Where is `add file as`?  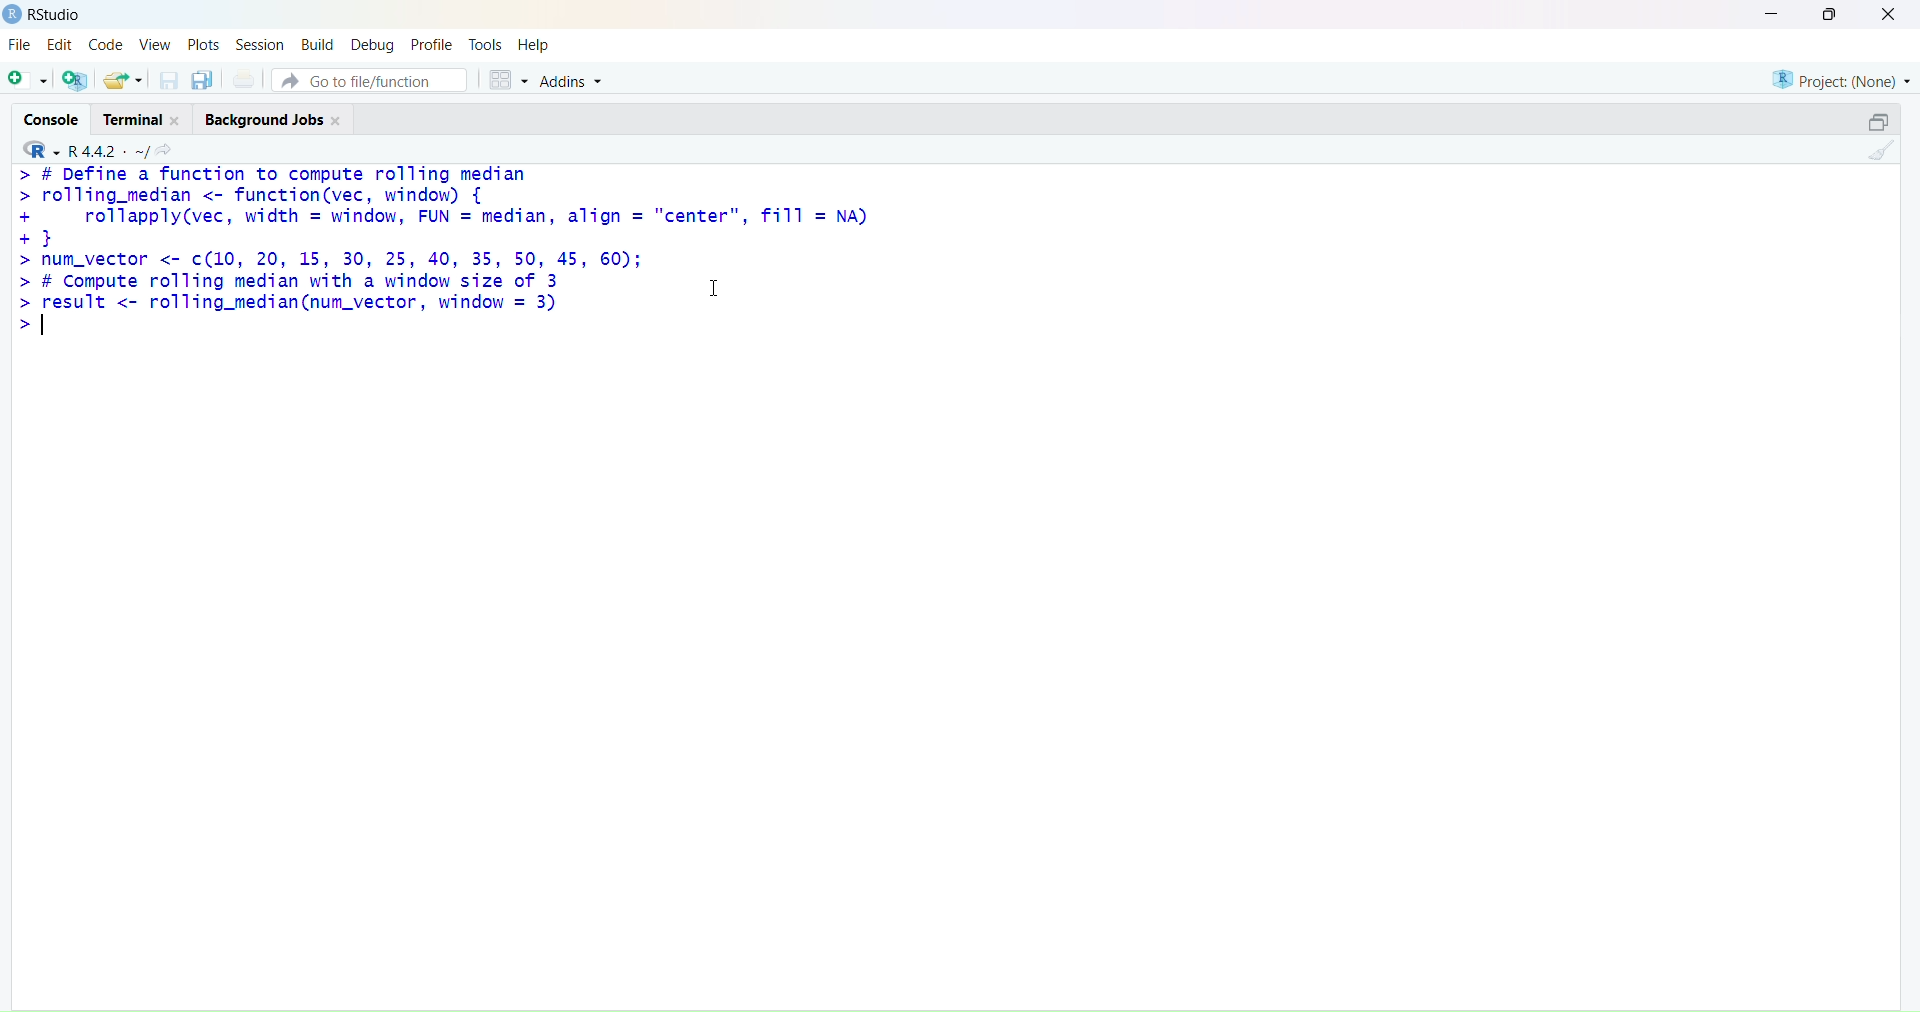 add file as is located at coordinates (28, 80).